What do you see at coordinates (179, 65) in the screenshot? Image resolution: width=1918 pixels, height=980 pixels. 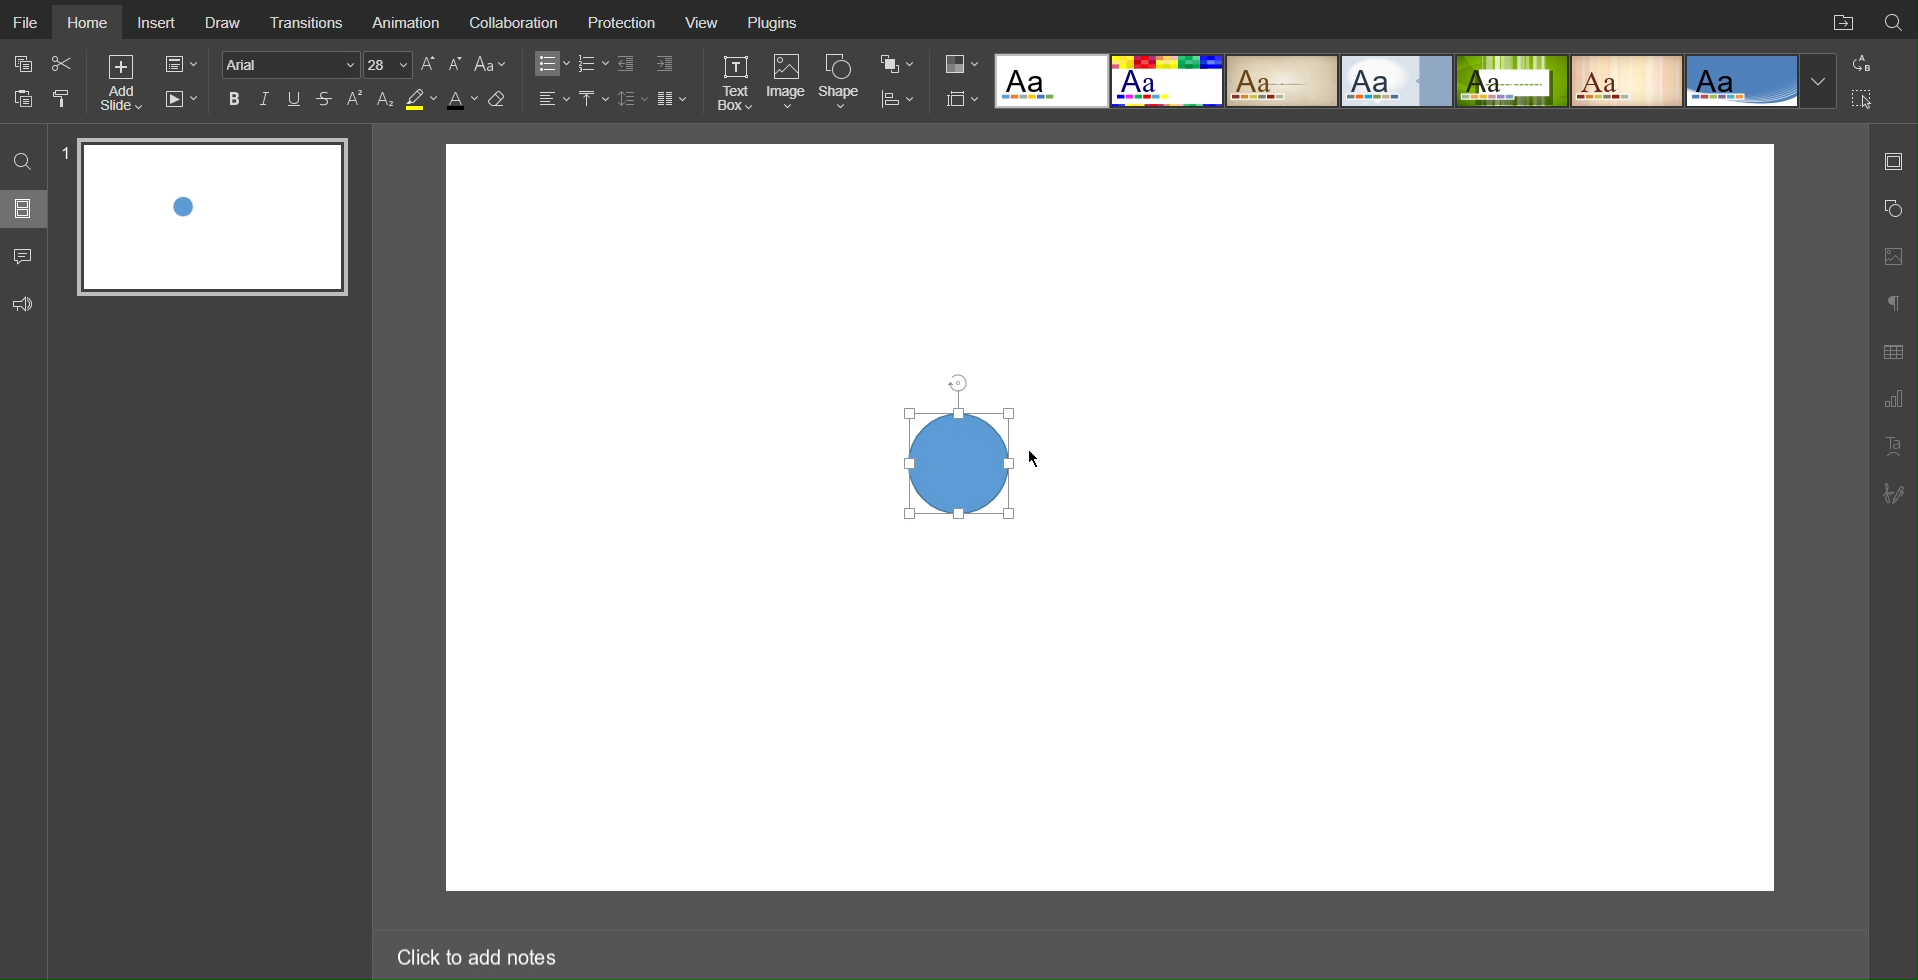 I see `Slide Settings` at bounding box center [179, 65].